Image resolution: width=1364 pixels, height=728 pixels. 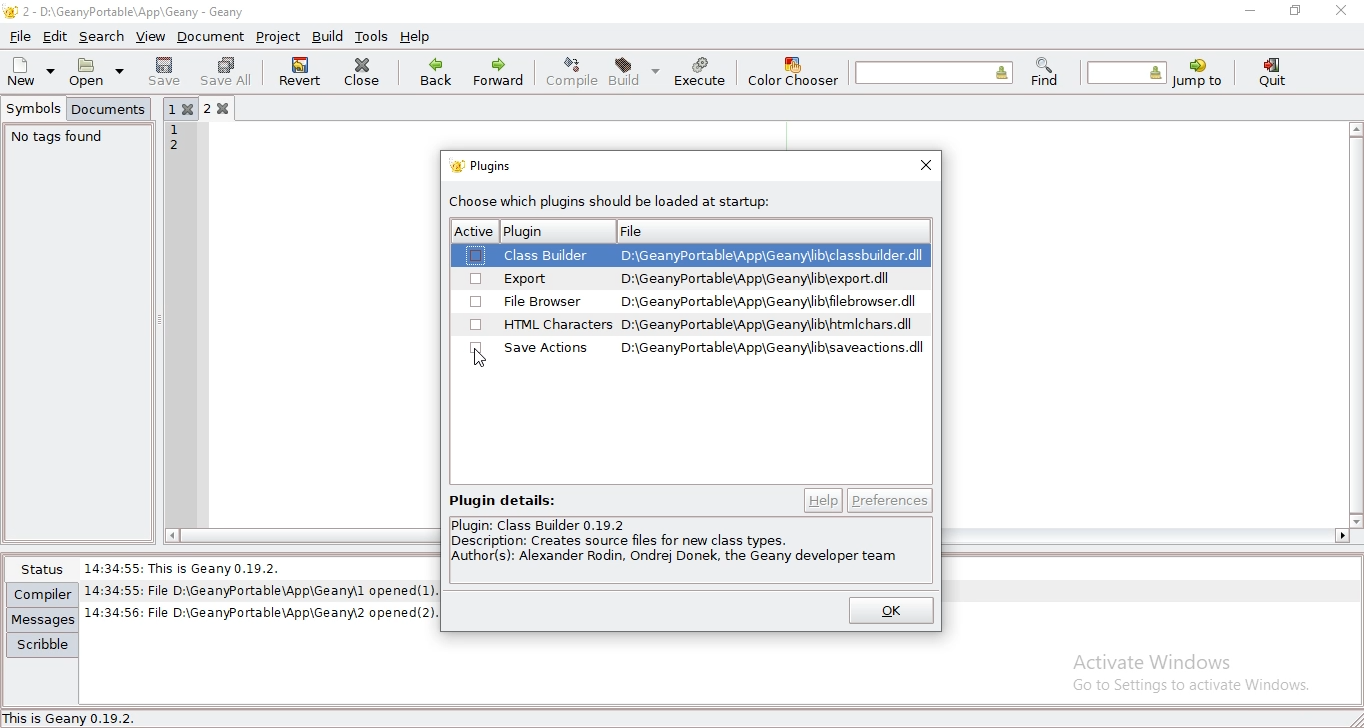 What do you see at coordinates (224, 108) in the screenshot?
I see `2` at bounding box center [224, 108].